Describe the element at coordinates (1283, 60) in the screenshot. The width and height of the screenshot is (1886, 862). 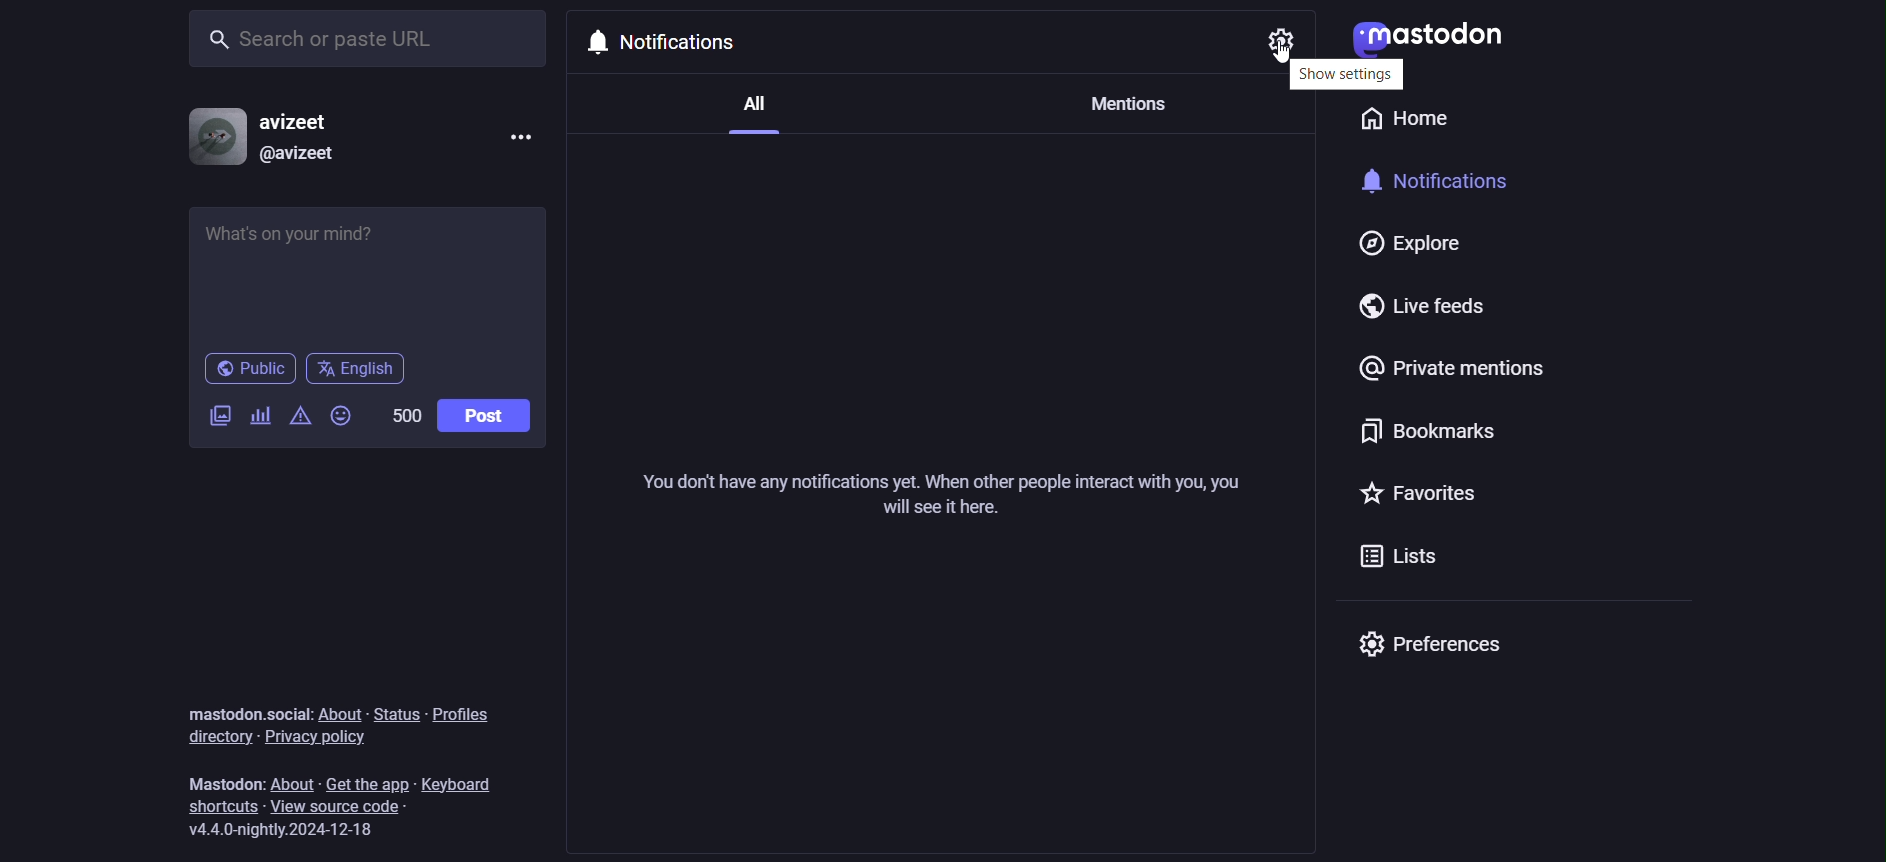
I see `Cursor` at that location.